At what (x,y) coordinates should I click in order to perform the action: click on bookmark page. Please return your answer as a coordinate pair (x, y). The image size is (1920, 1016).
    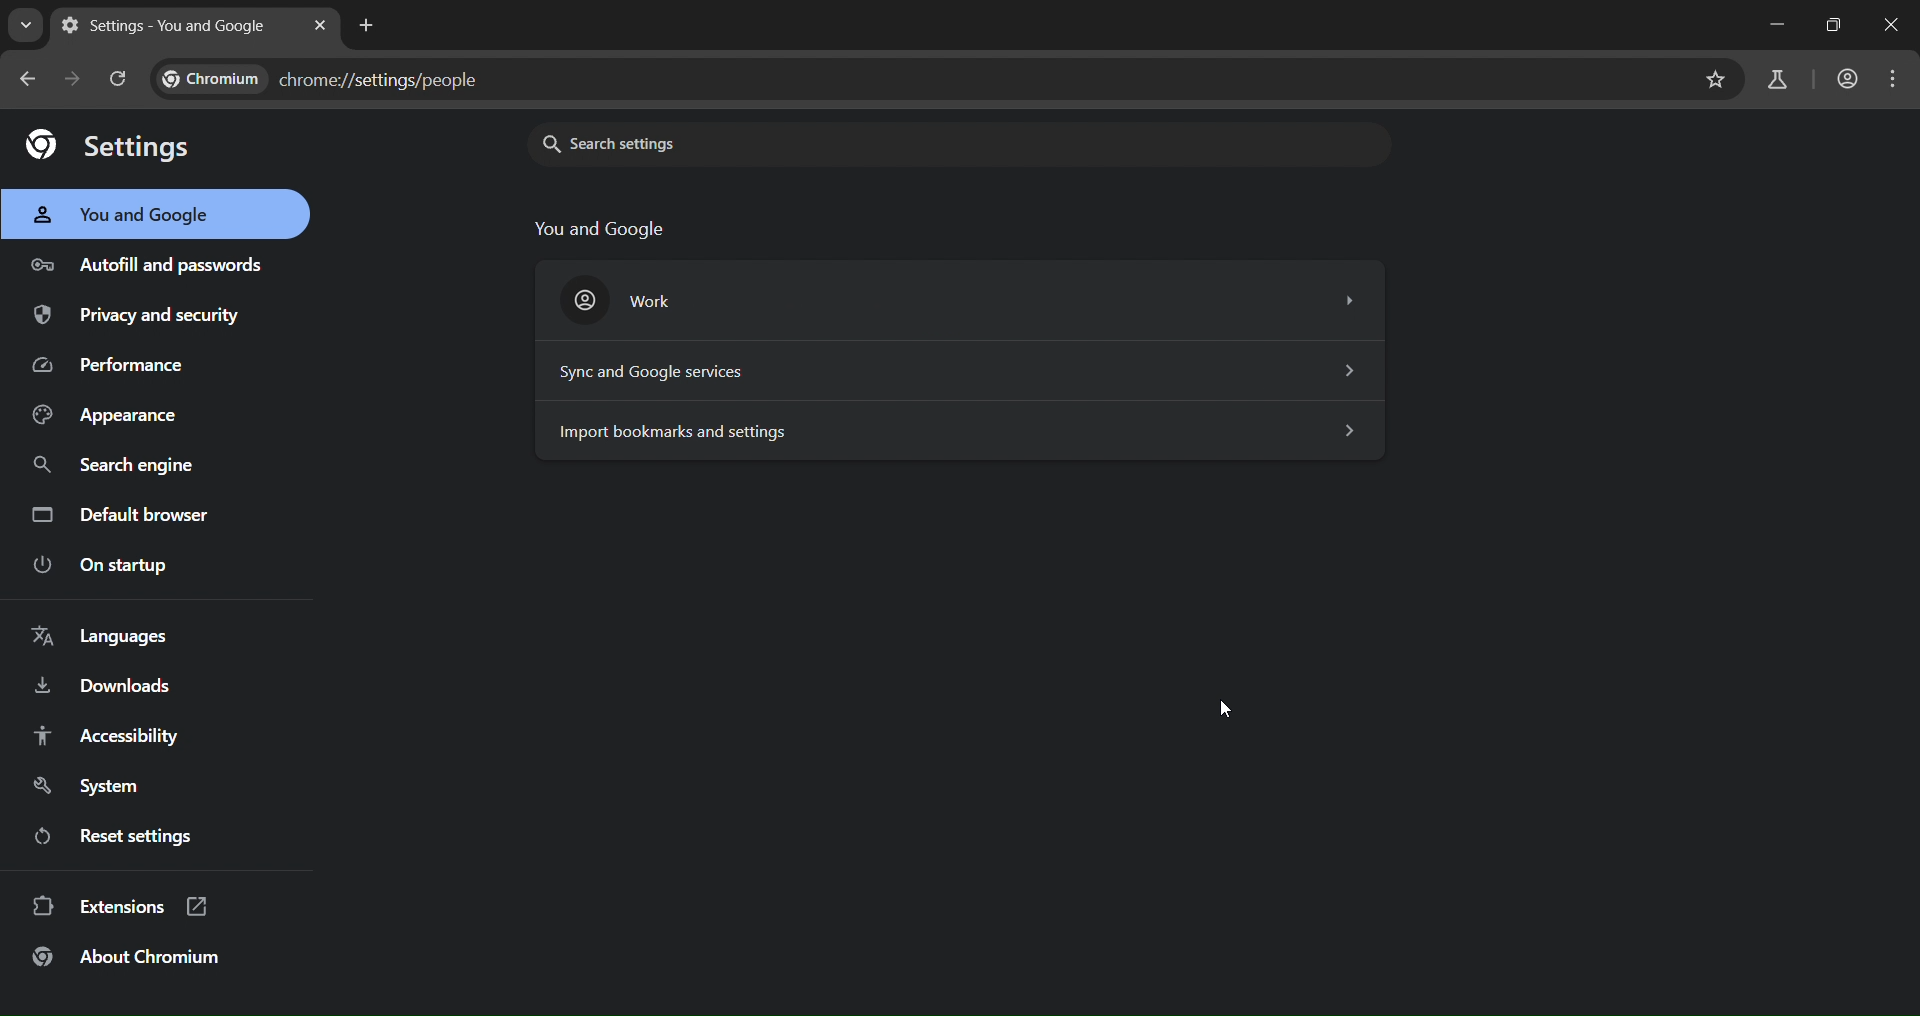
    Looking at the image, I should click on (1718, 78).